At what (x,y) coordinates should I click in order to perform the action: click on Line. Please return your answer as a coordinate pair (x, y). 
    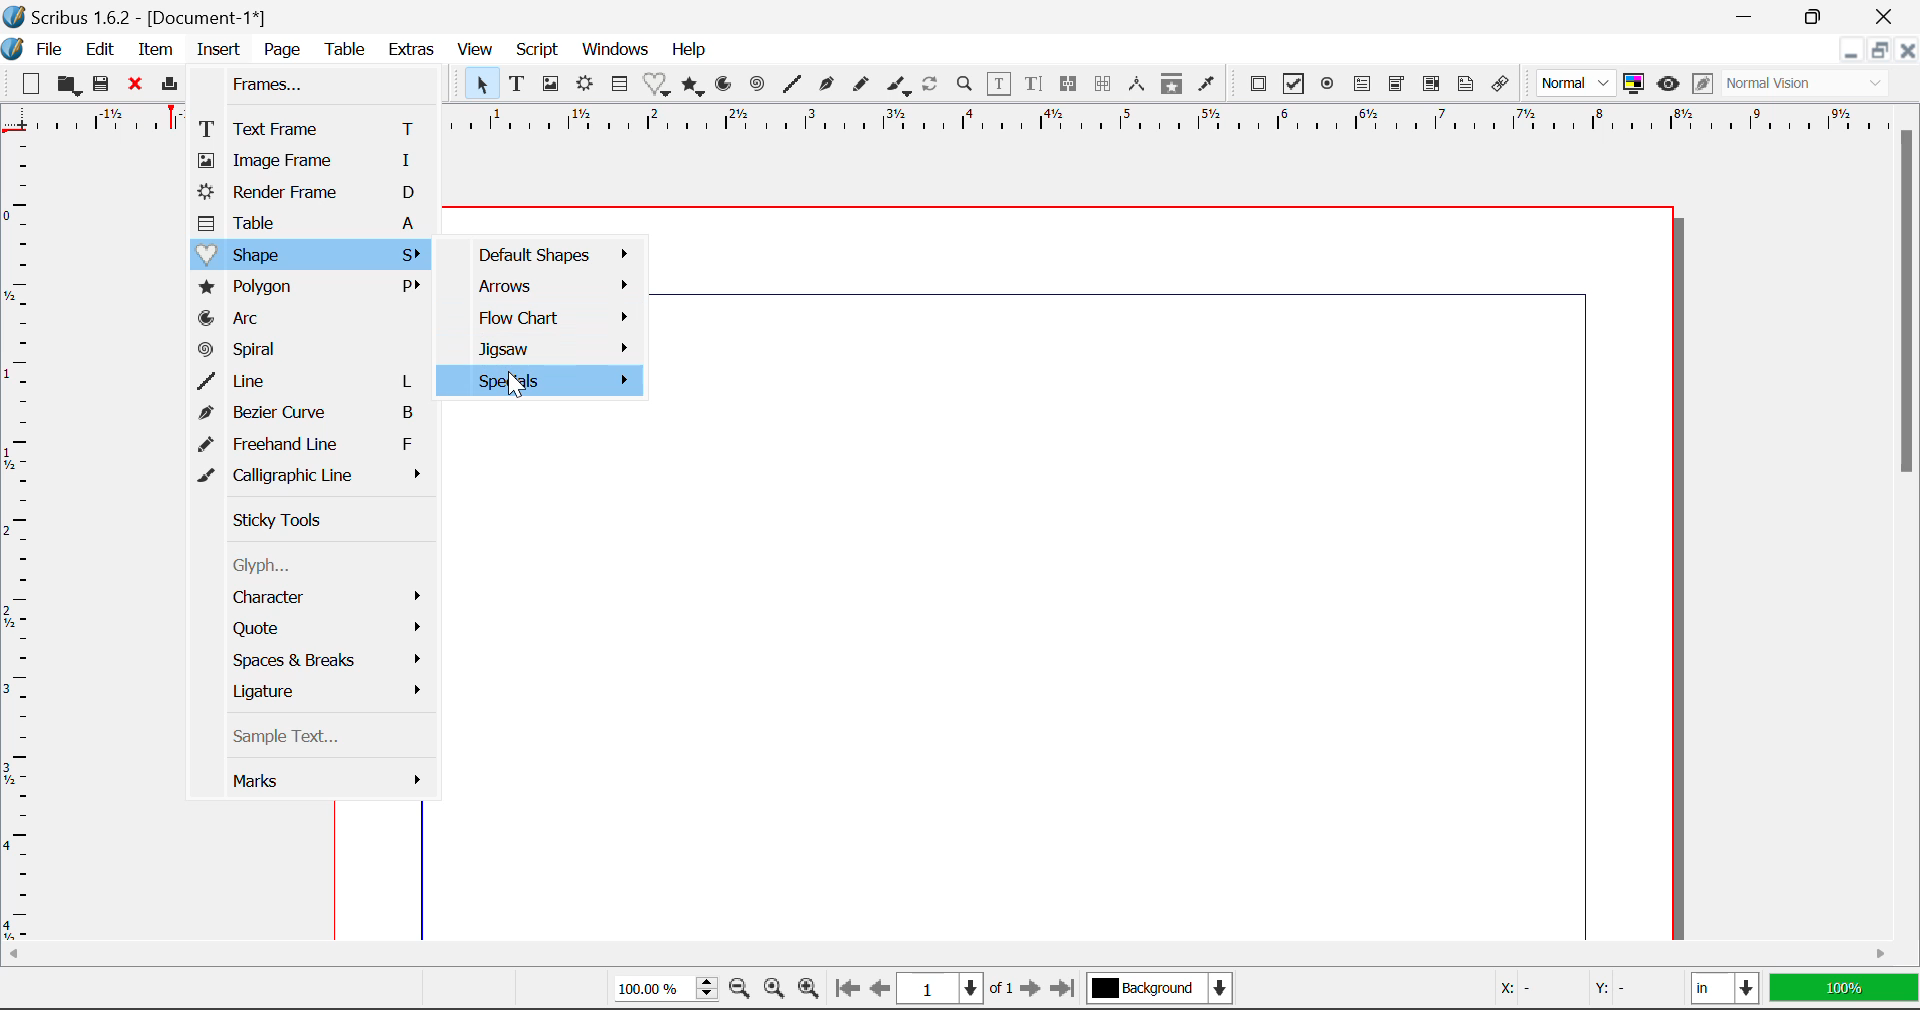
    Looking at the image, I should click on (313, 382).